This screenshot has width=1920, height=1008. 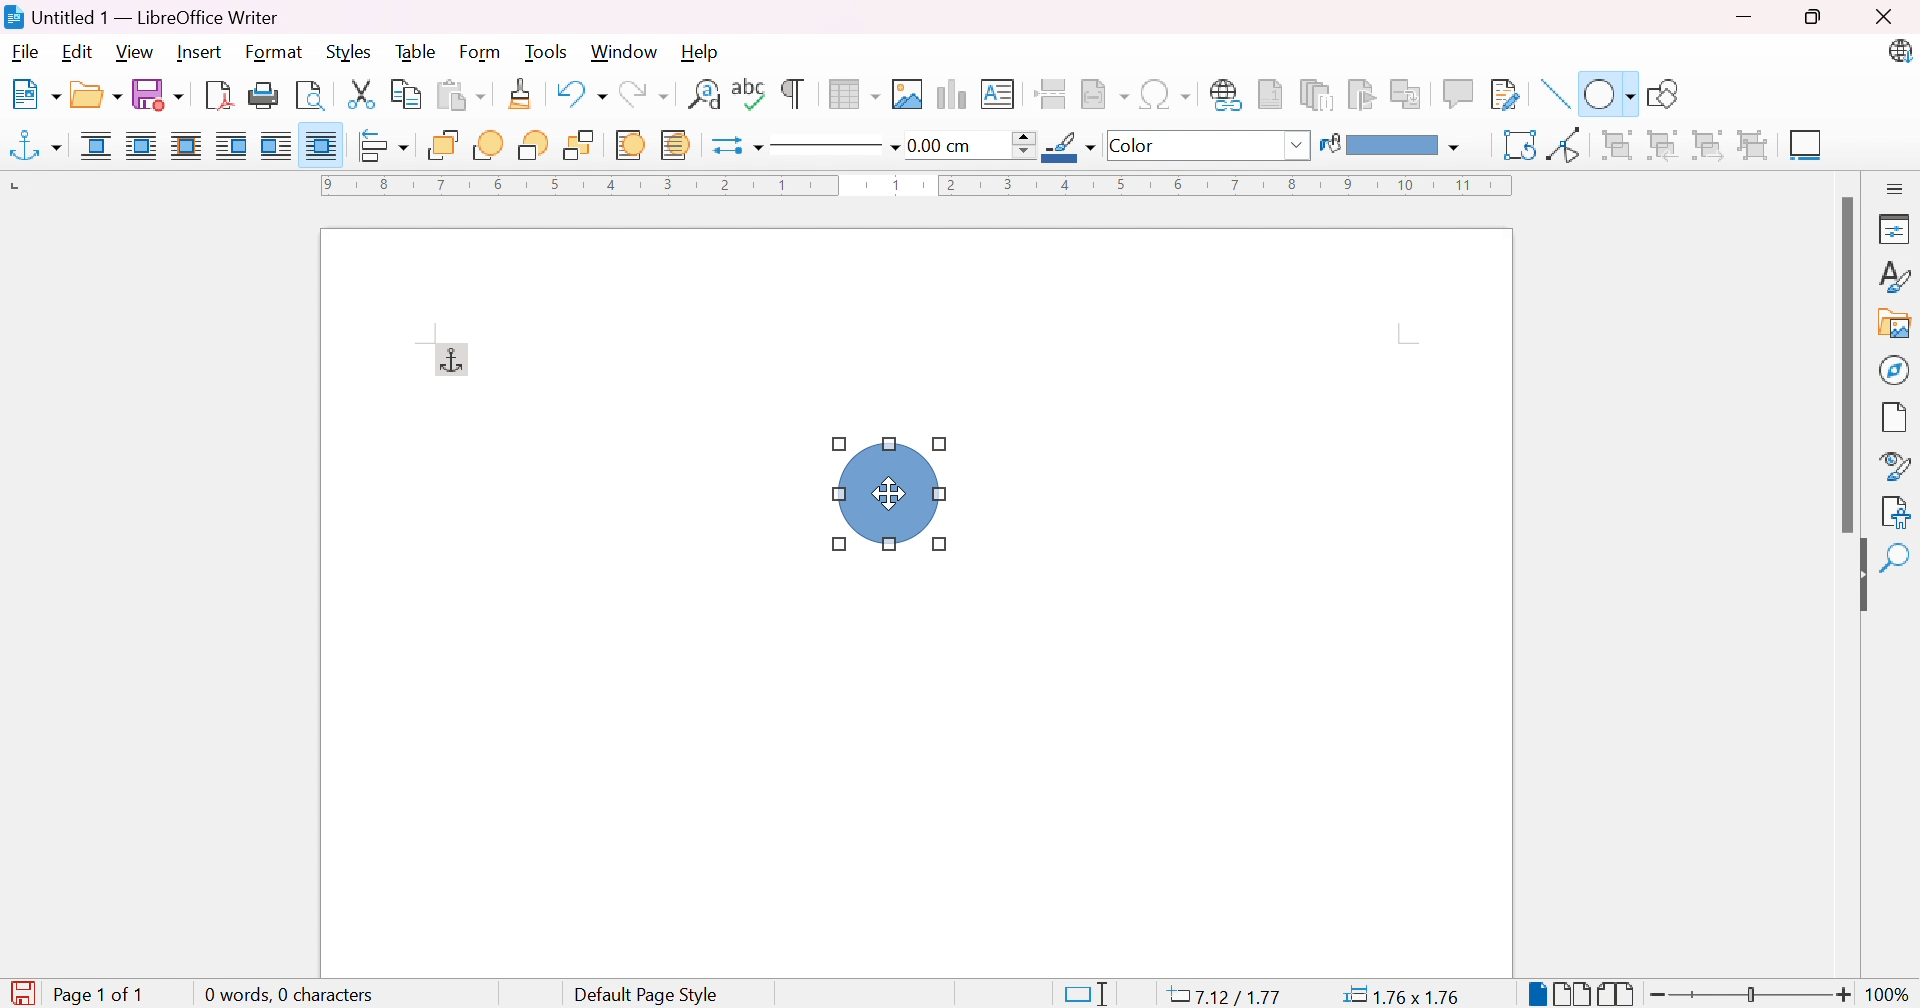 What do you see at coordinates (1607, 92) in the screenshot?
I see `Basic shapes` at bounding box center [1607, 92].